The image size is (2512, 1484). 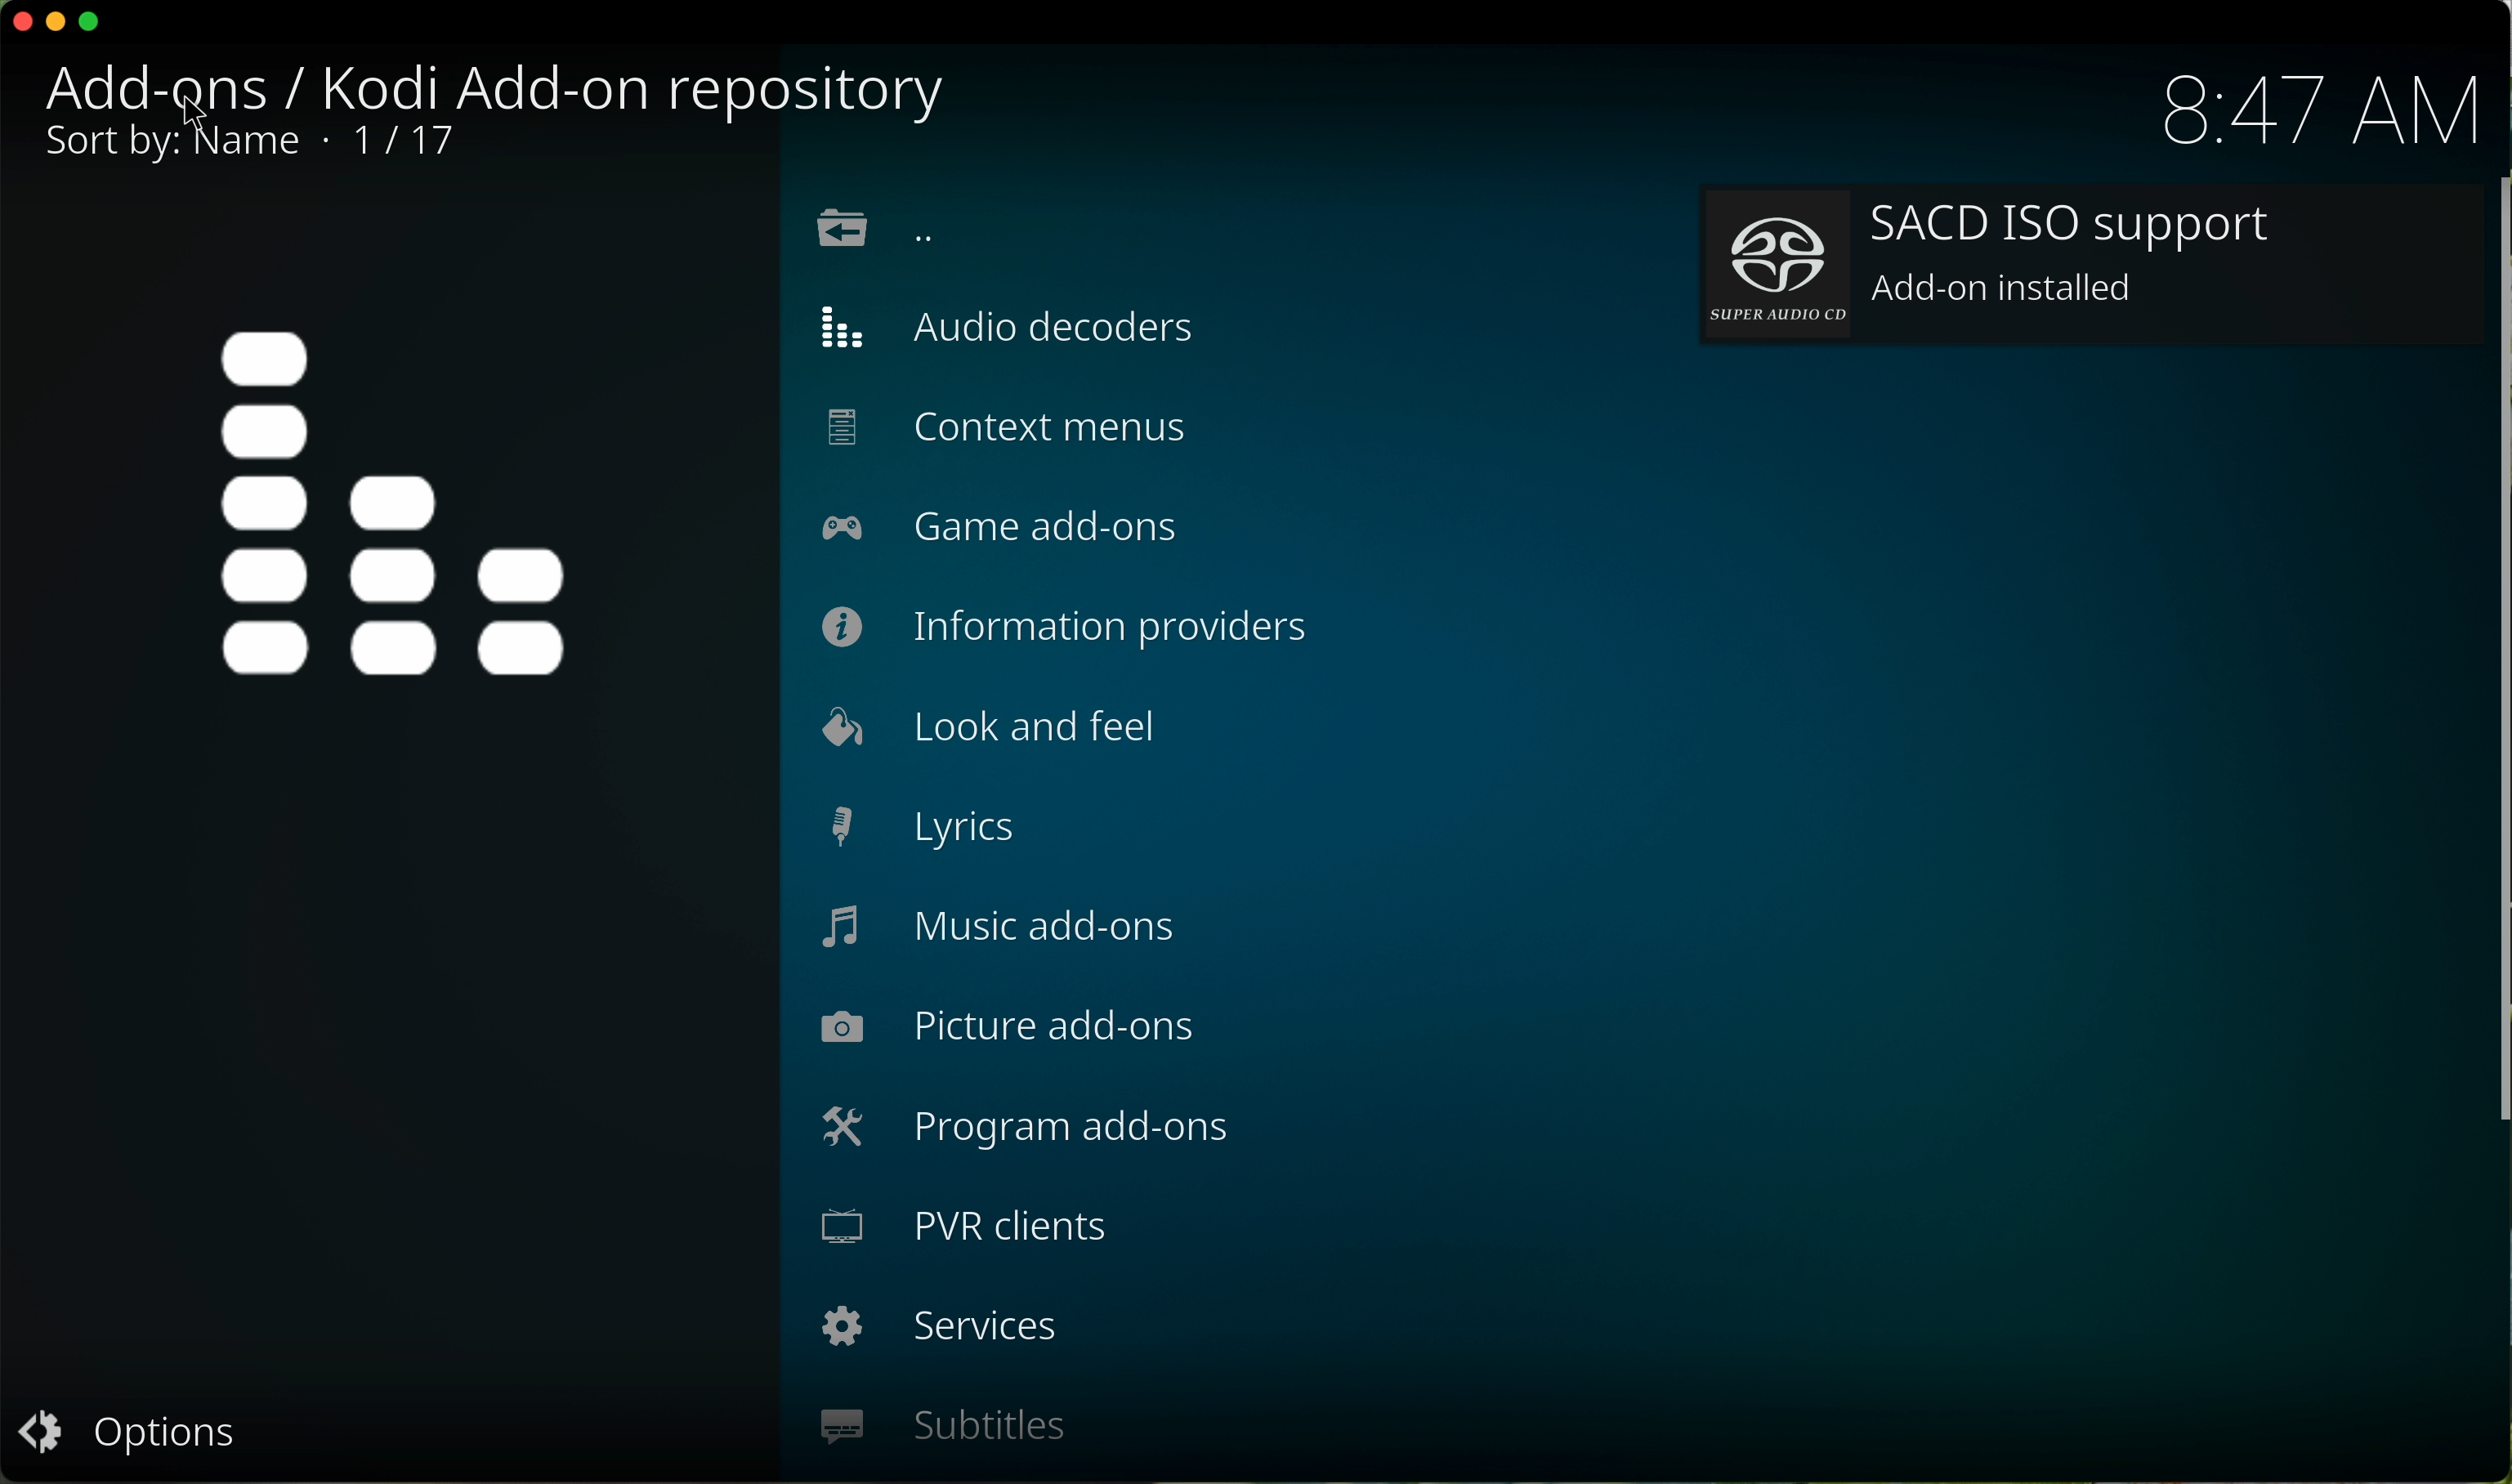 I want to click on click back, so click(x=169, y=85).